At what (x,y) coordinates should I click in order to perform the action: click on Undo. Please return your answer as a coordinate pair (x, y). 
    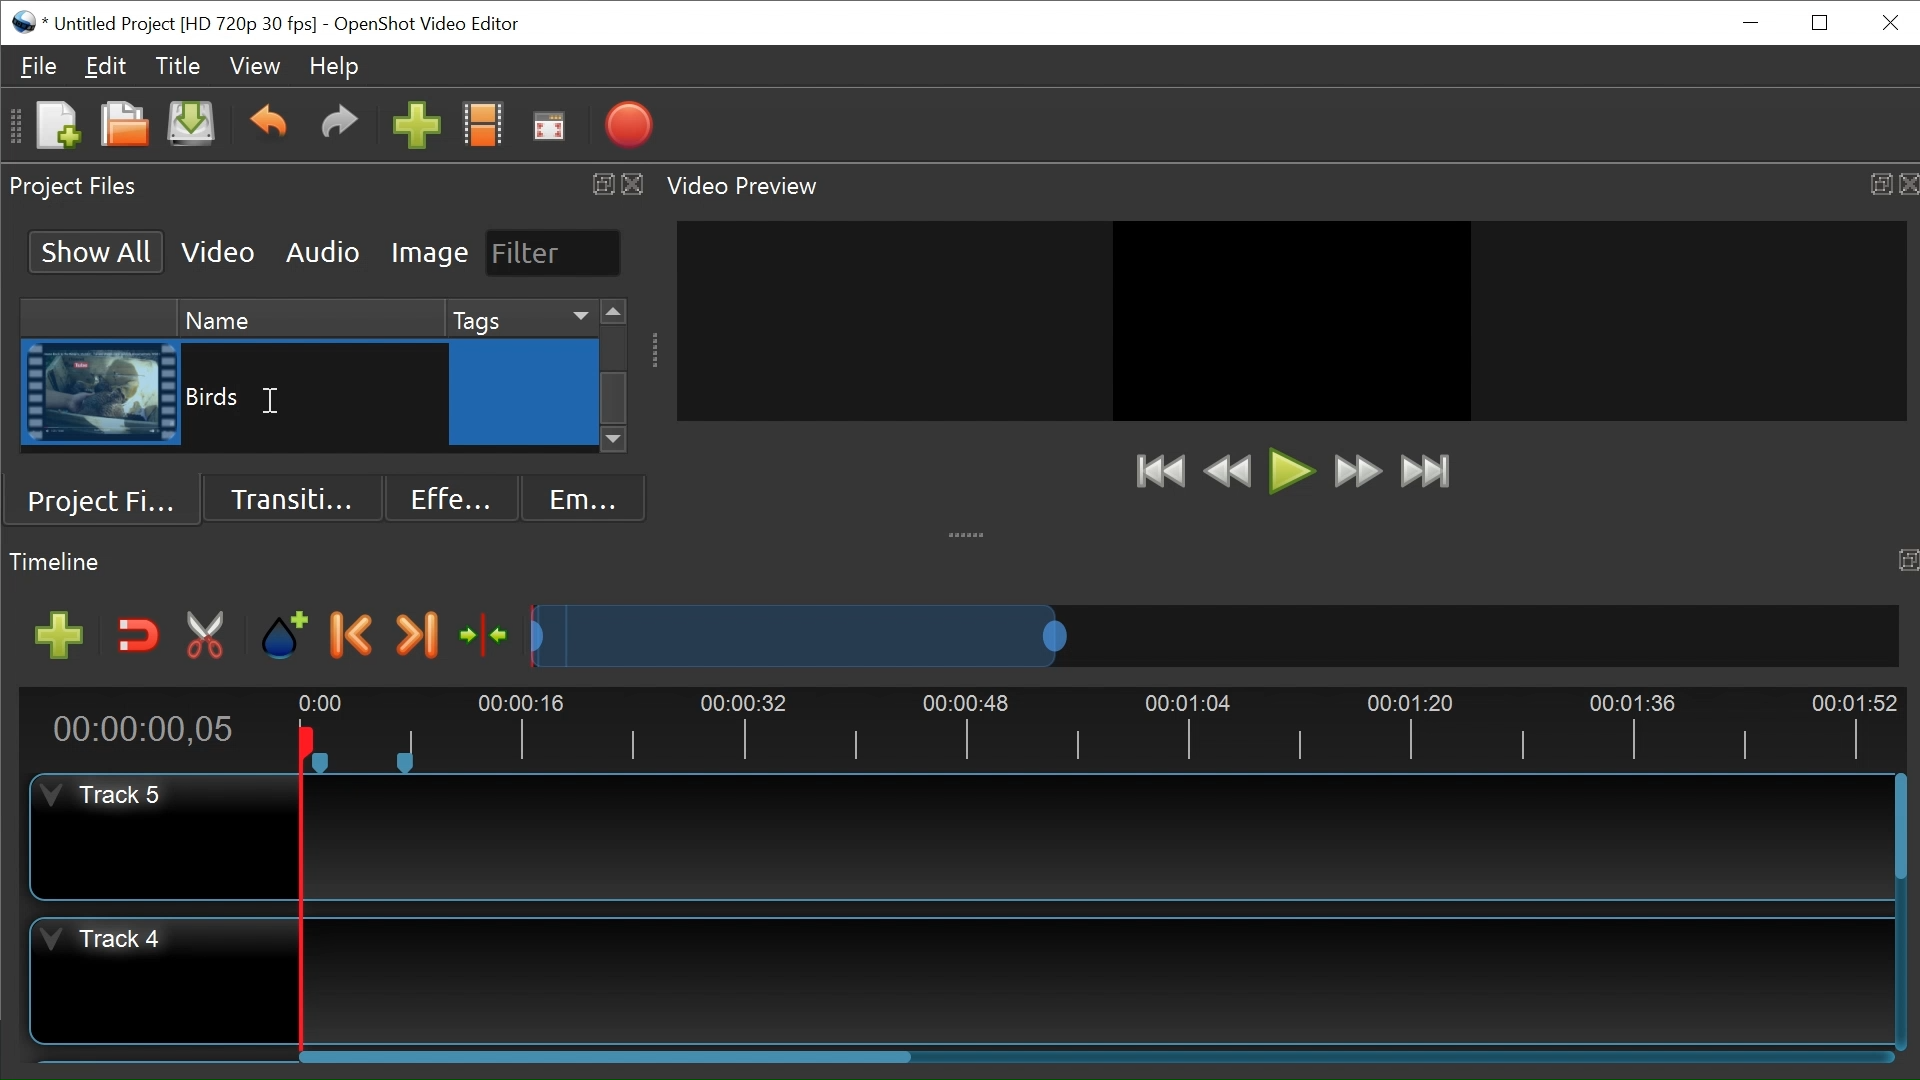
    Looking at the image, I should click on (268, 125).